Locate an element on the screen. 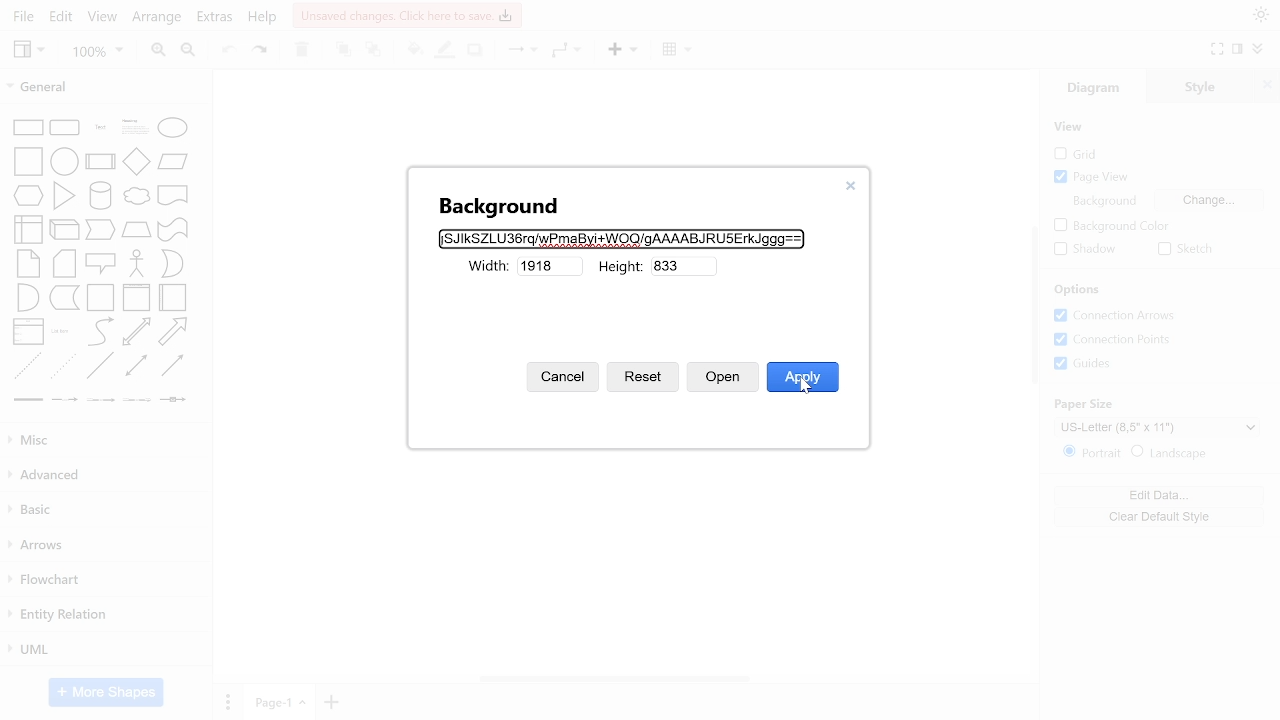 Image resolution: width=1280 pixels, height=720 pixels. general shapes is located at coordinates (133, 365).